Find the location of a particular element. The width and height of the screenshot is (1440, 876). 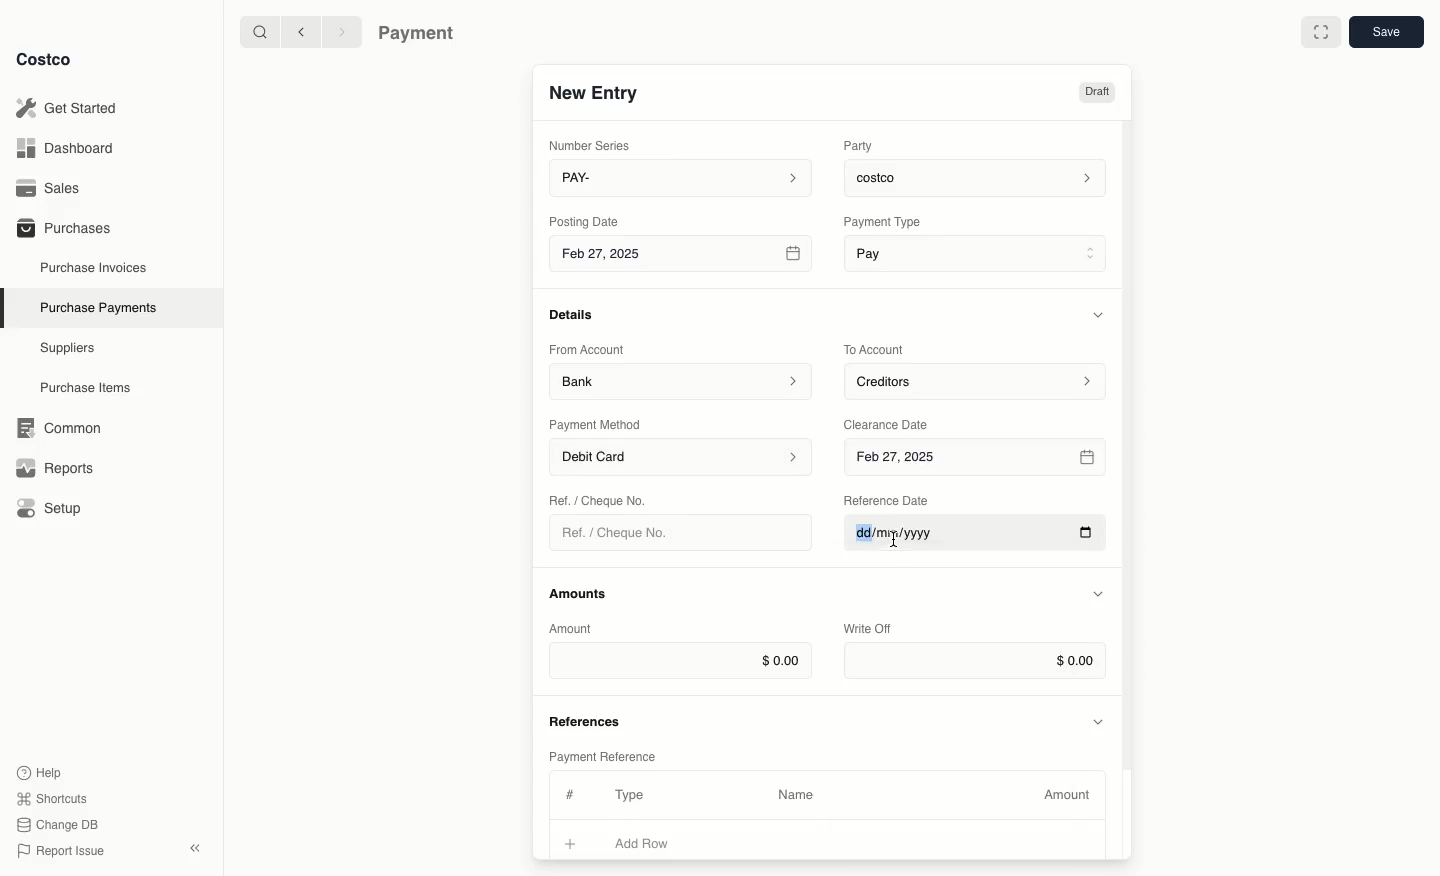

Ret. / Cheque No. is located at coordinates (600, 499).